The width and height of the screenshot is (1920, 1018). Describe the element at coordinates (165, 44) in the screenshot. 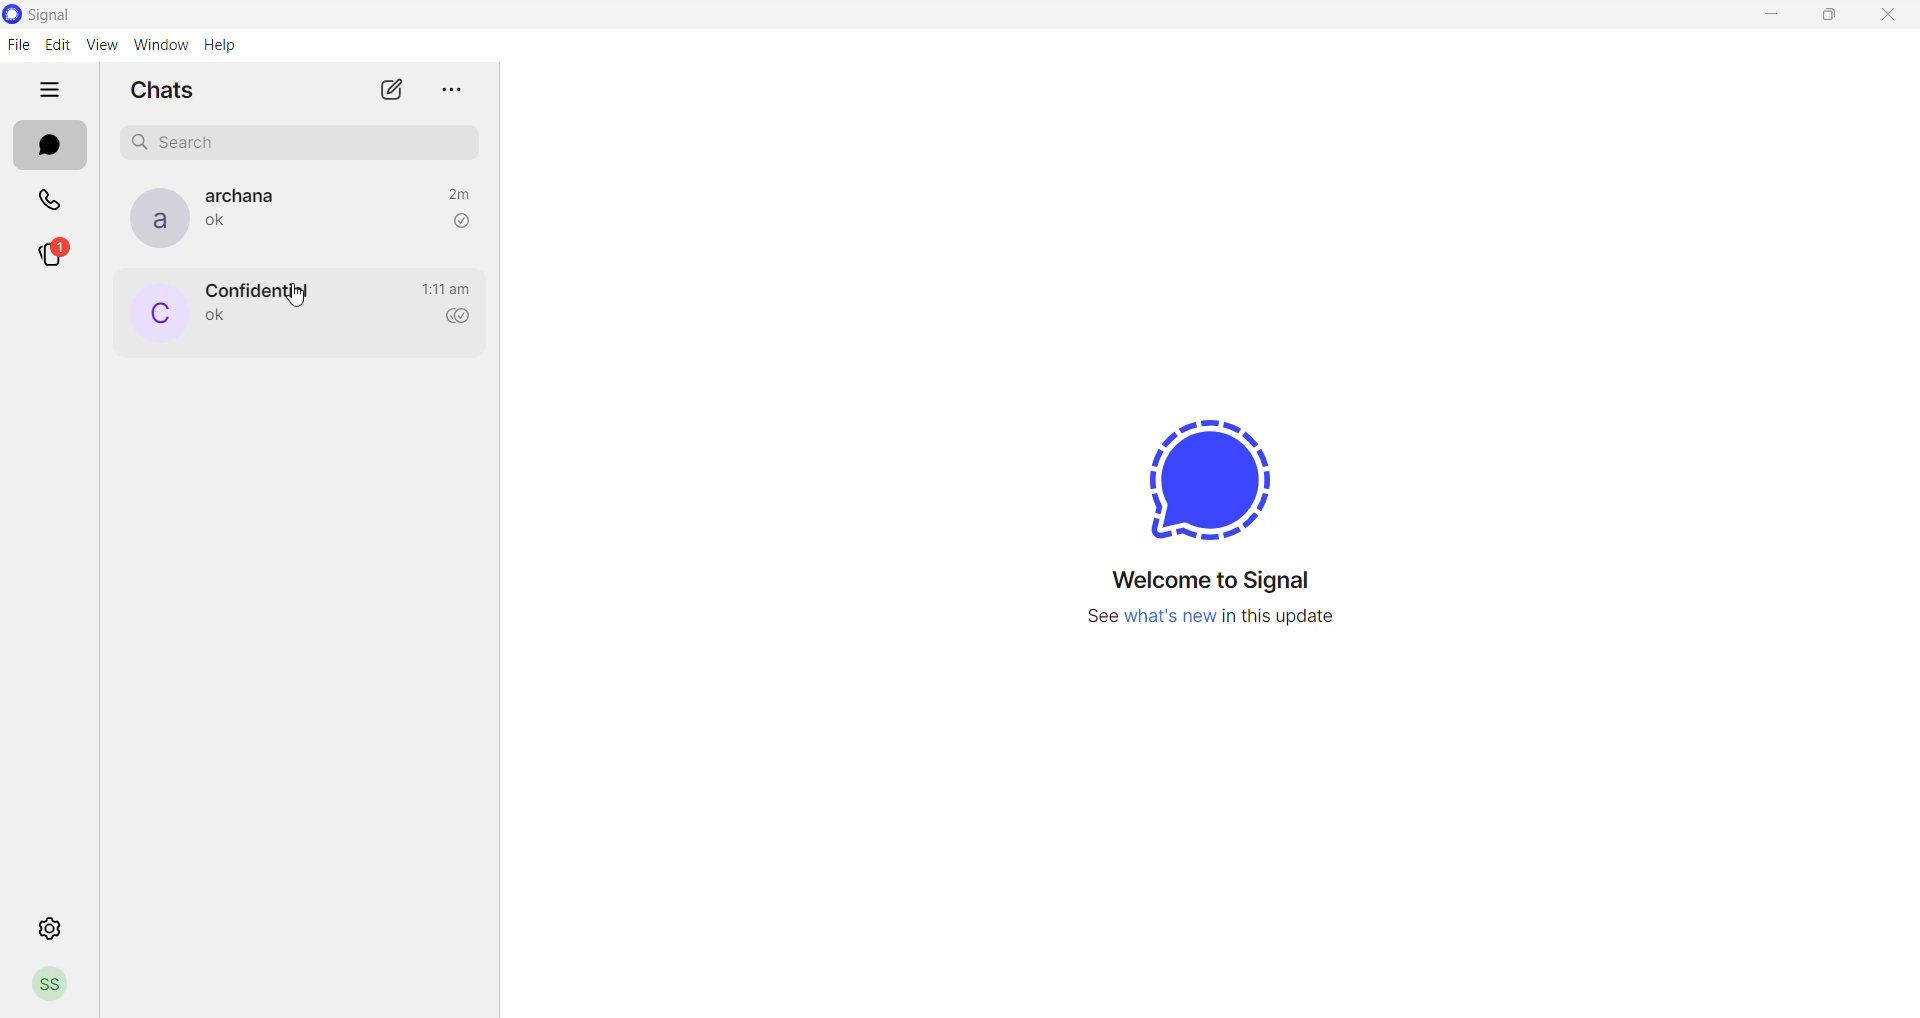

I see `window` at that location.